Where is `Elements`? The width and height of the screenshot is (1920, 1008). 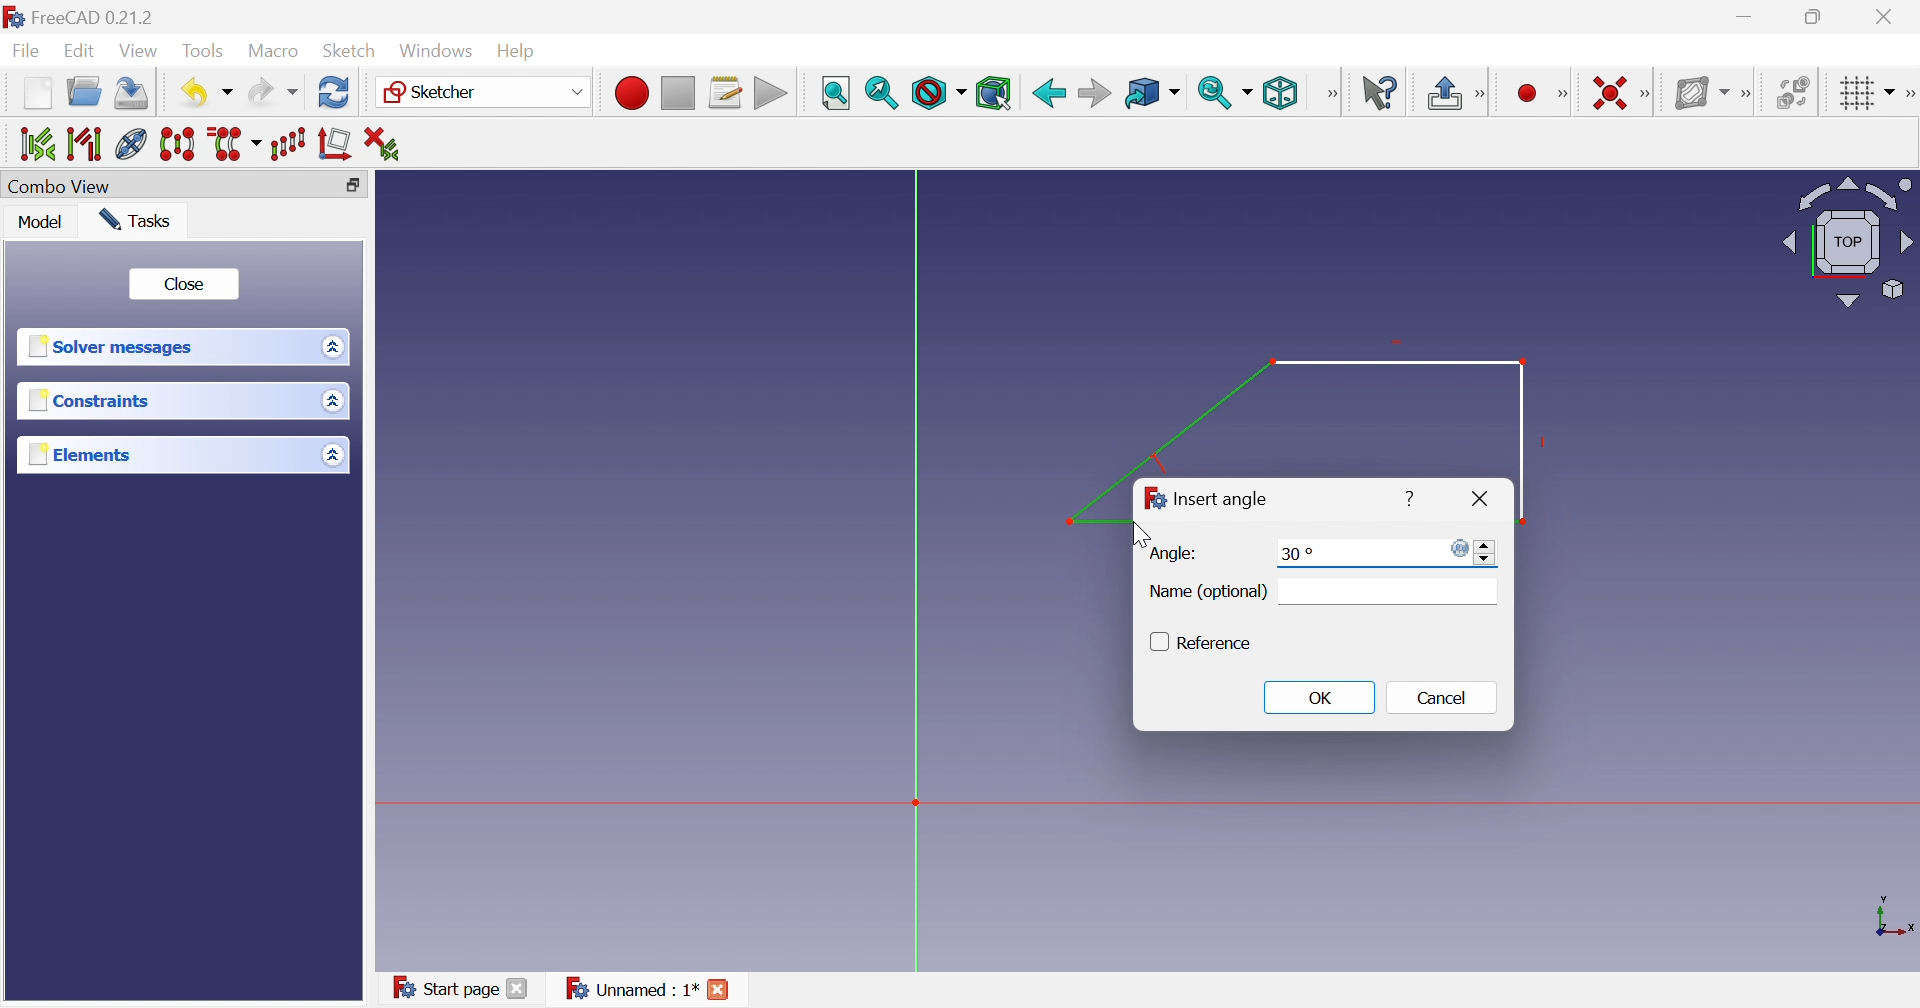
Elements is located at coordinates (77, 454).